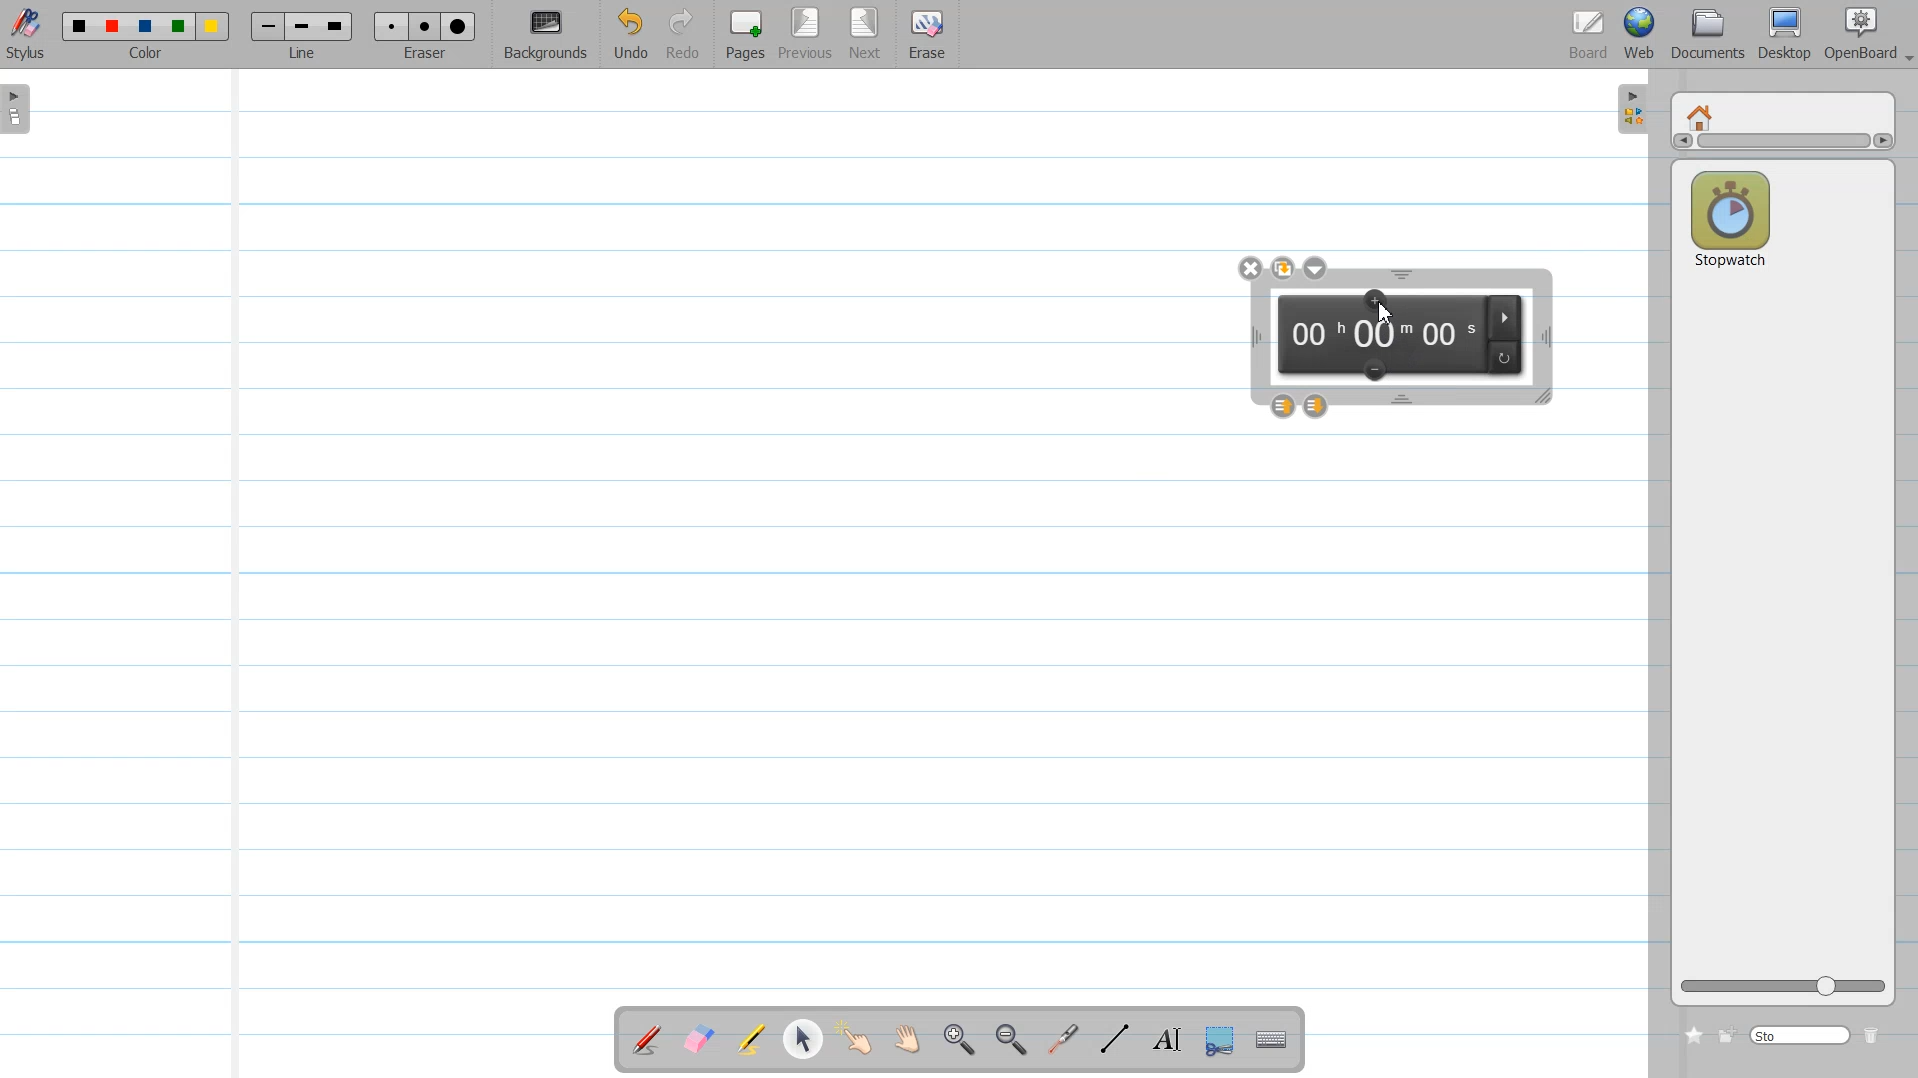 This screenshot has height=1078, width=1918. Describe the element at coordinates (1504, 357) in the screenshot. I see `Reset` at that location.